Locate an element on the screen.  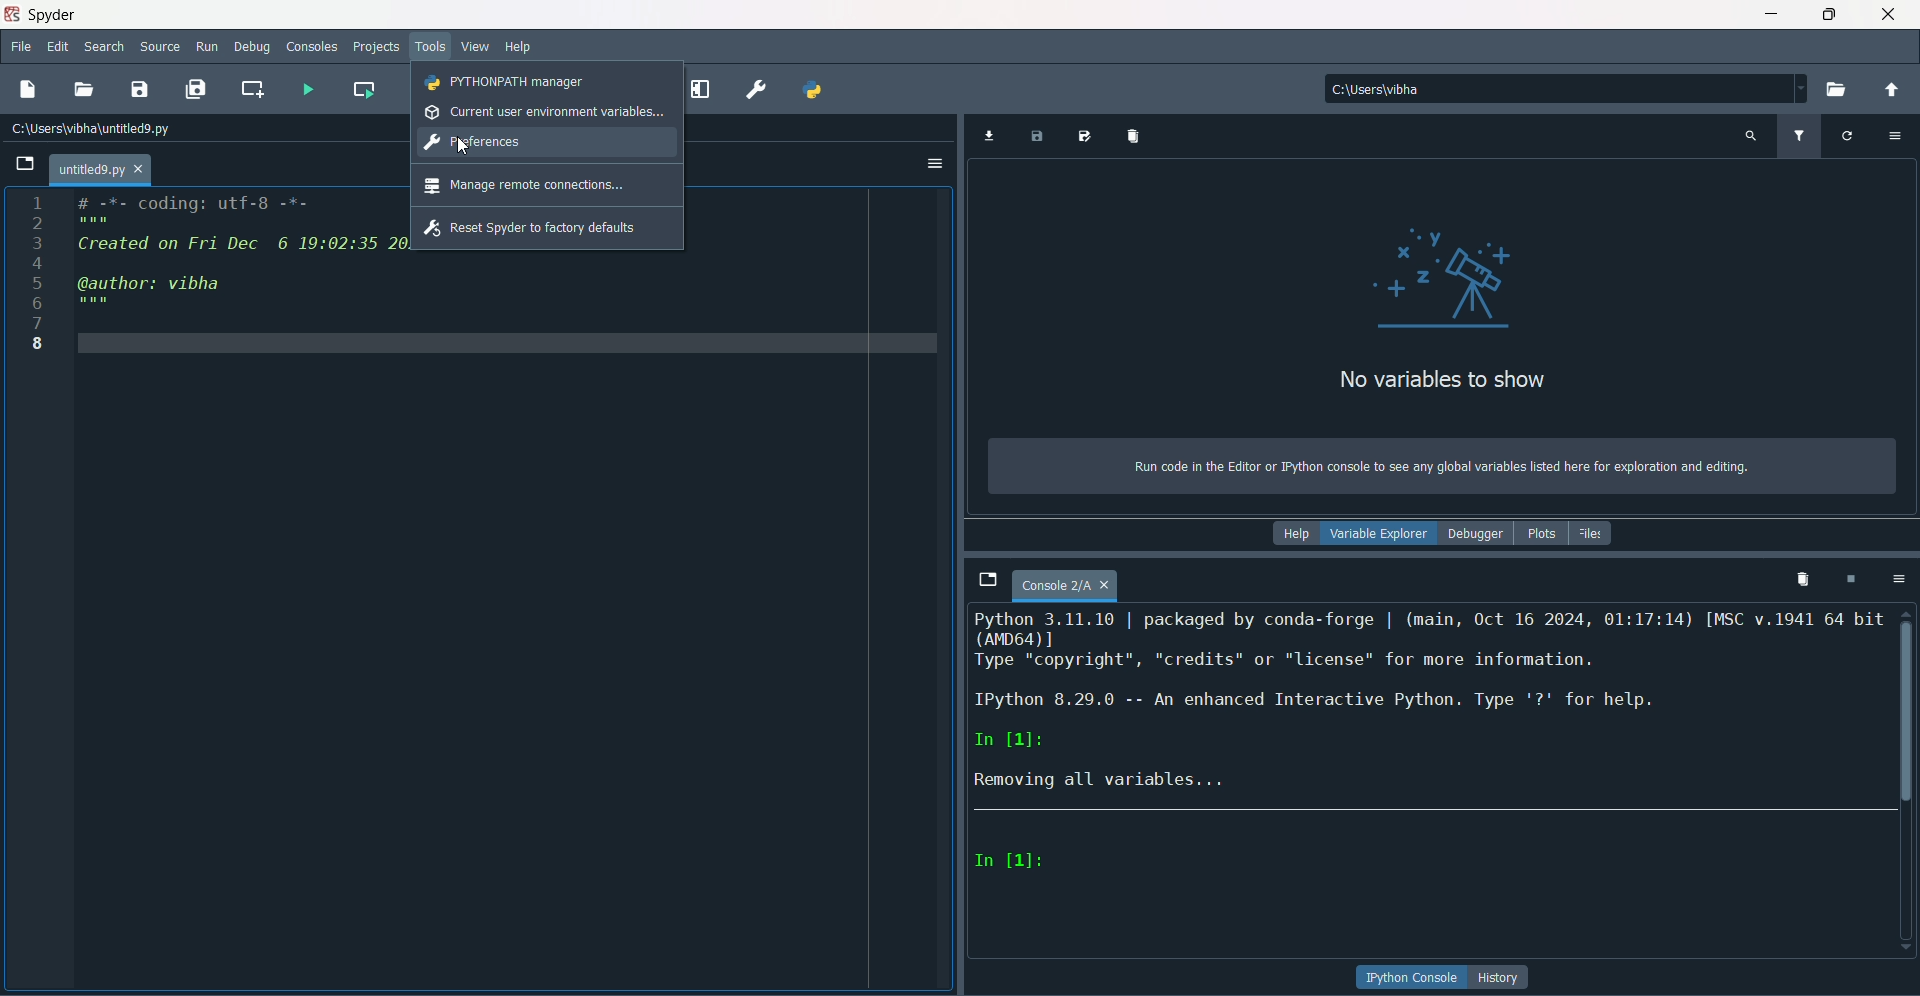
change directory is located at coordinates (1891, 90).